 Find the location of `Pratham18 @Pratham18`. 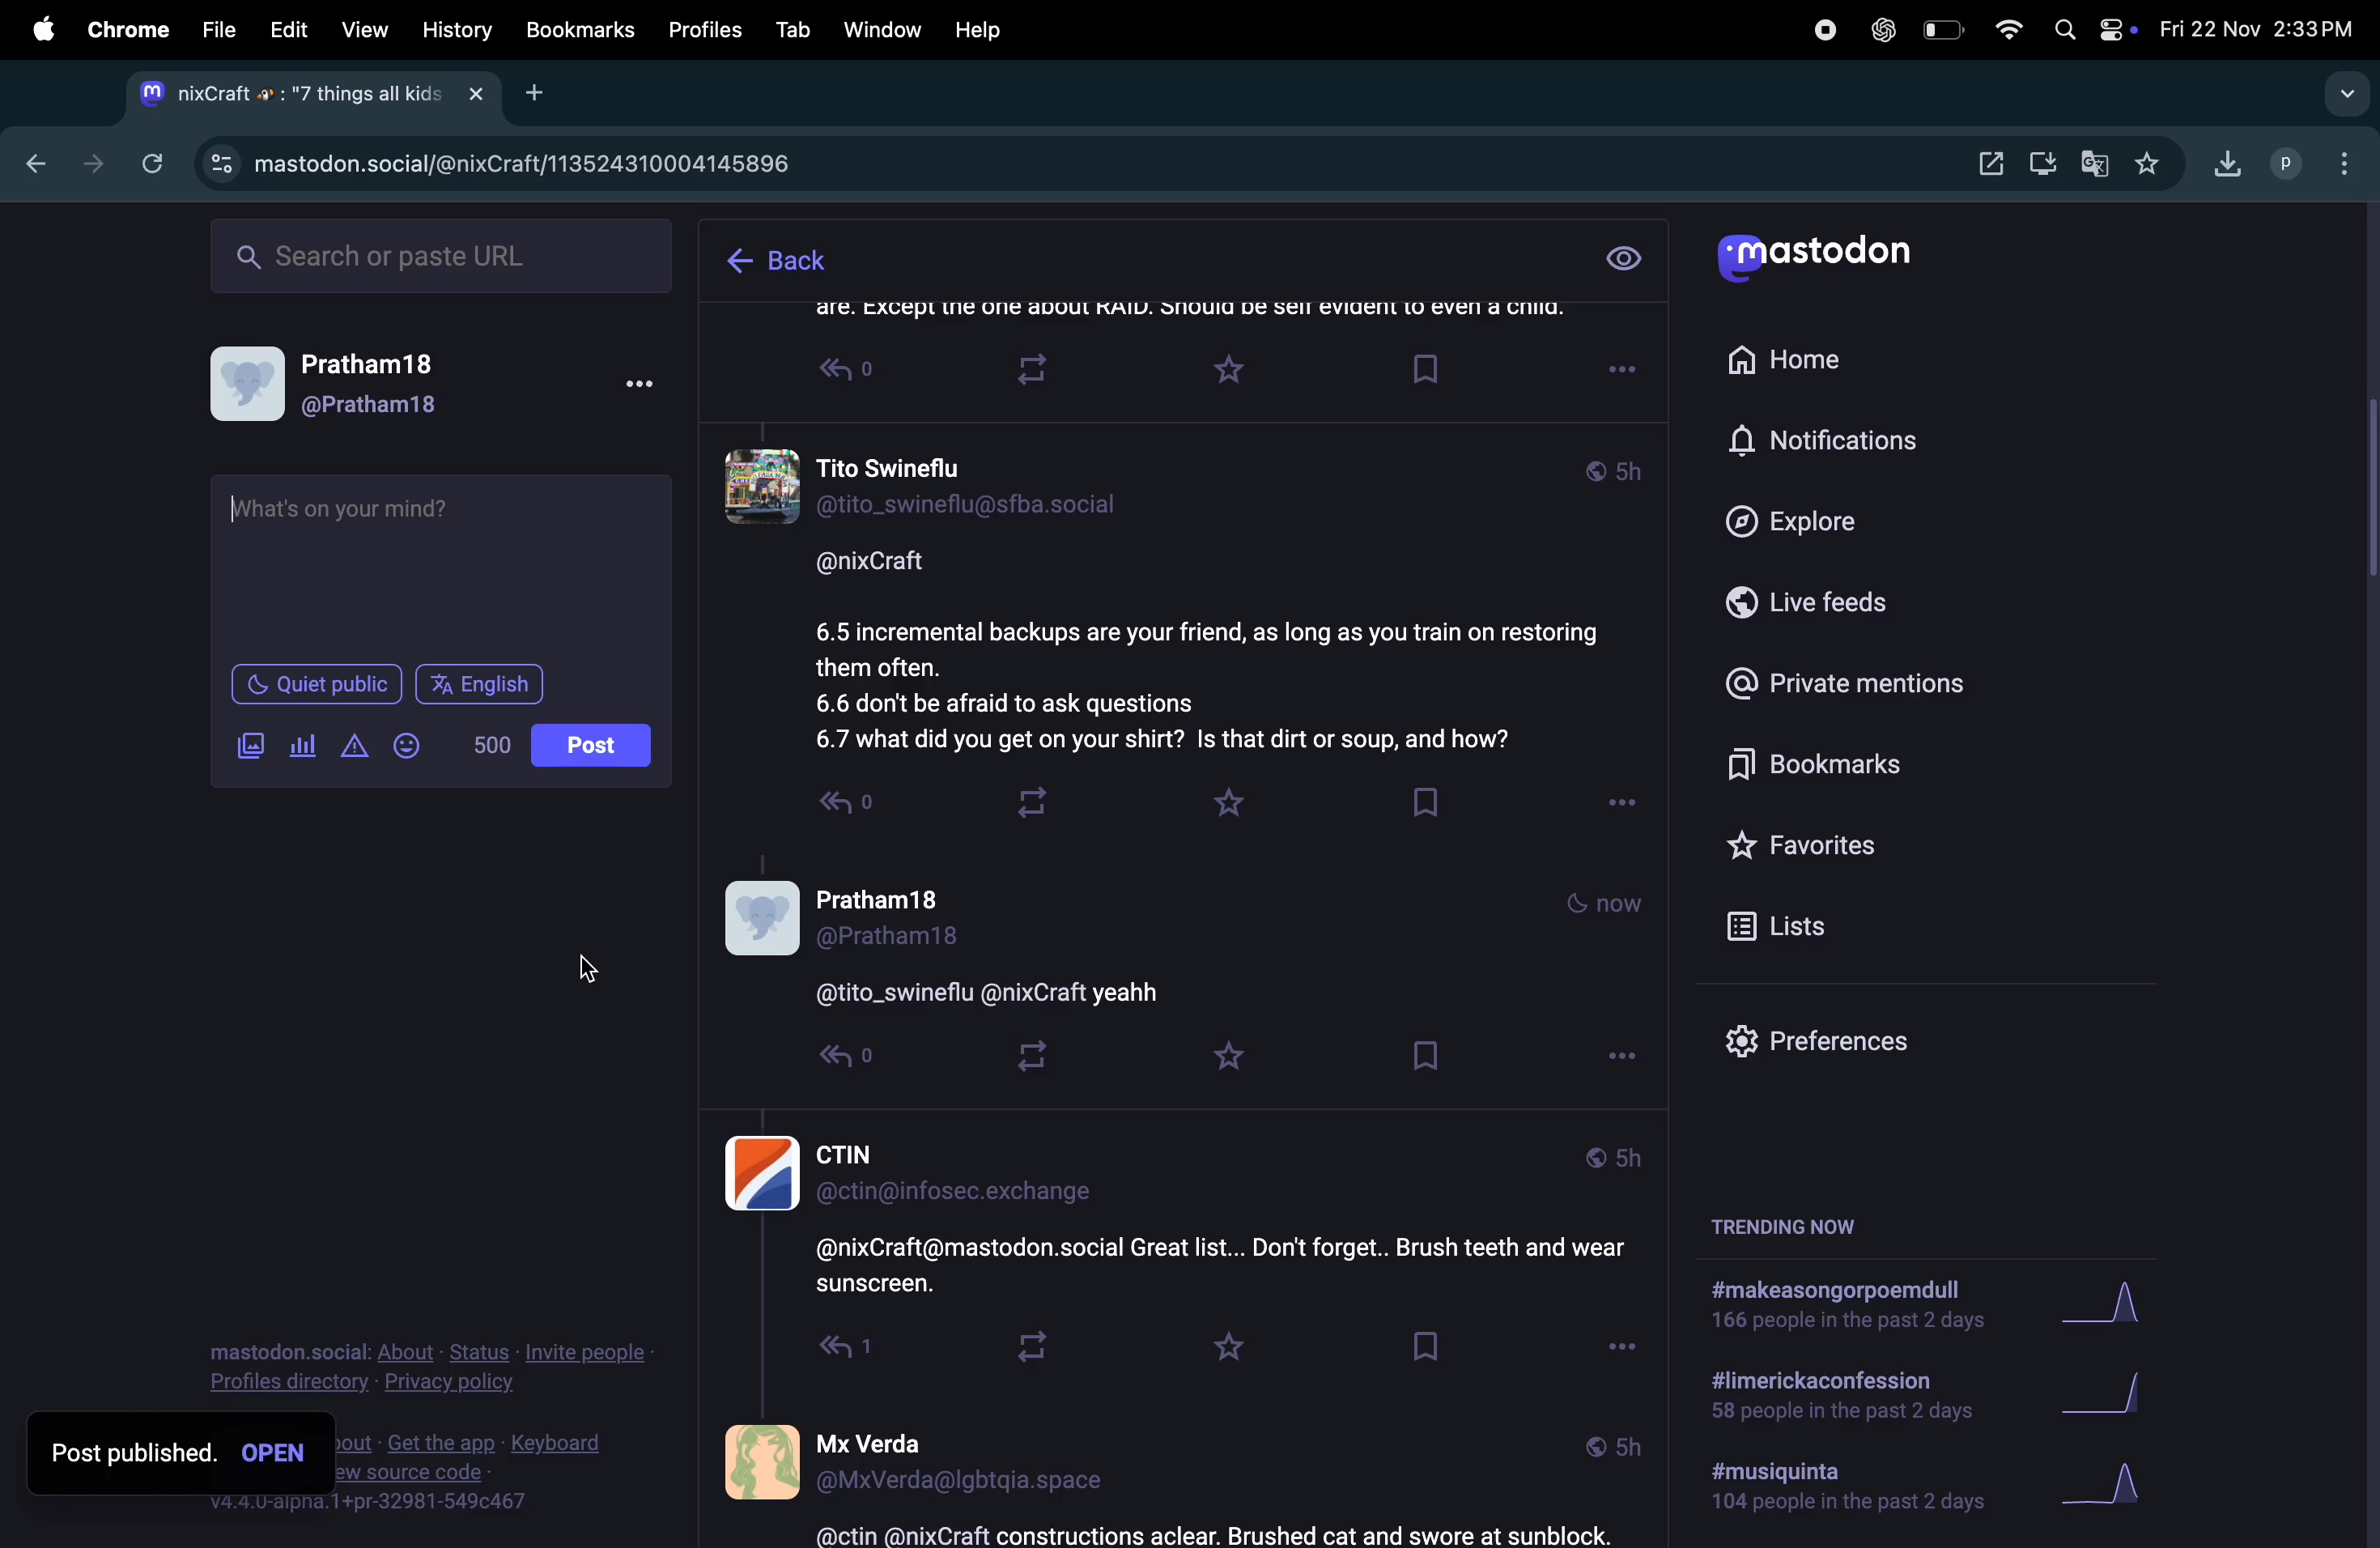

Pratham18 @Pratham18 is located at coordinates (439, 389).